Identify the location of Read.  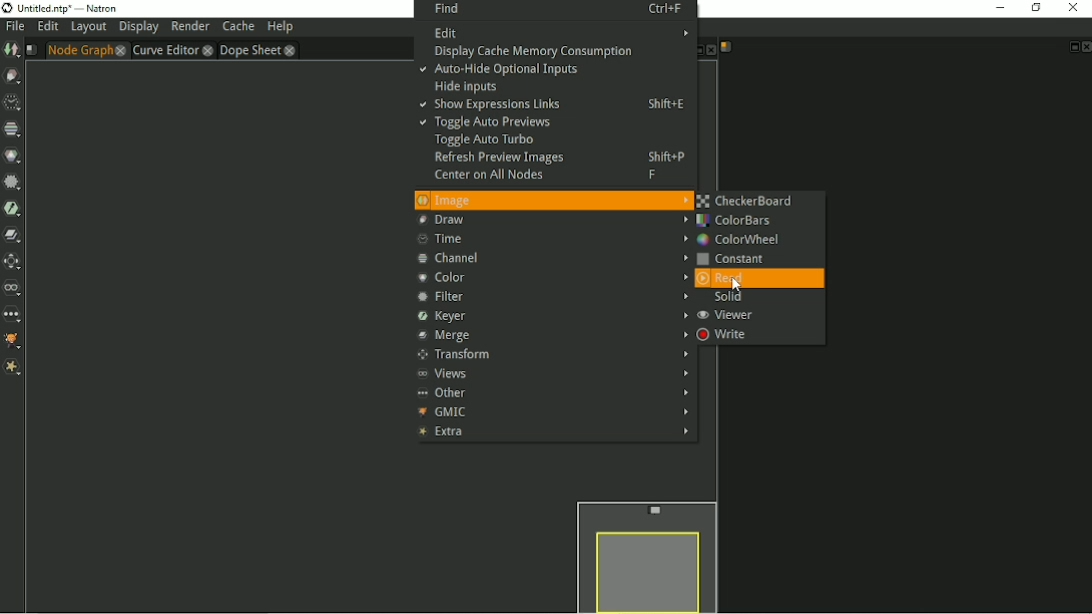
(730, 278).